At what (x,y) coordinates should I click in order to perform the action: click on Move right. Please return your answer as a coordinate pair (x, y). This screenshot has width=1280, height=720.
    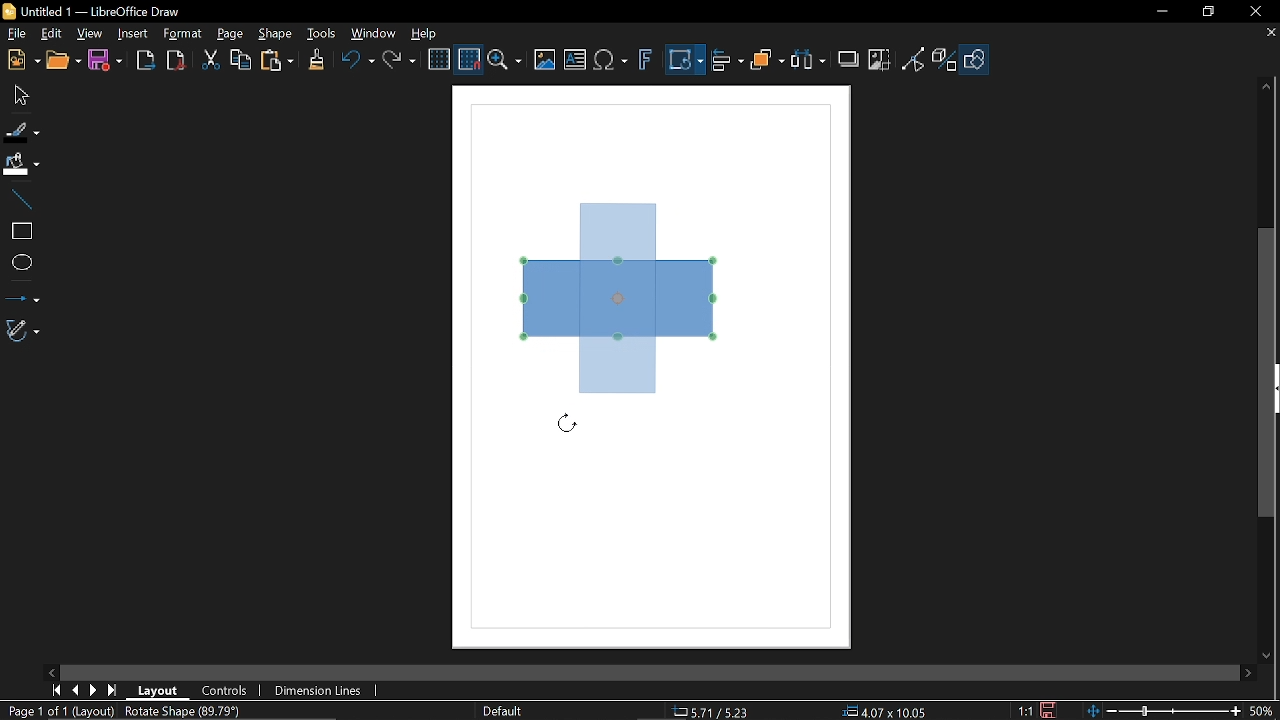
    Looking at the image, I should click on (1250, 674).